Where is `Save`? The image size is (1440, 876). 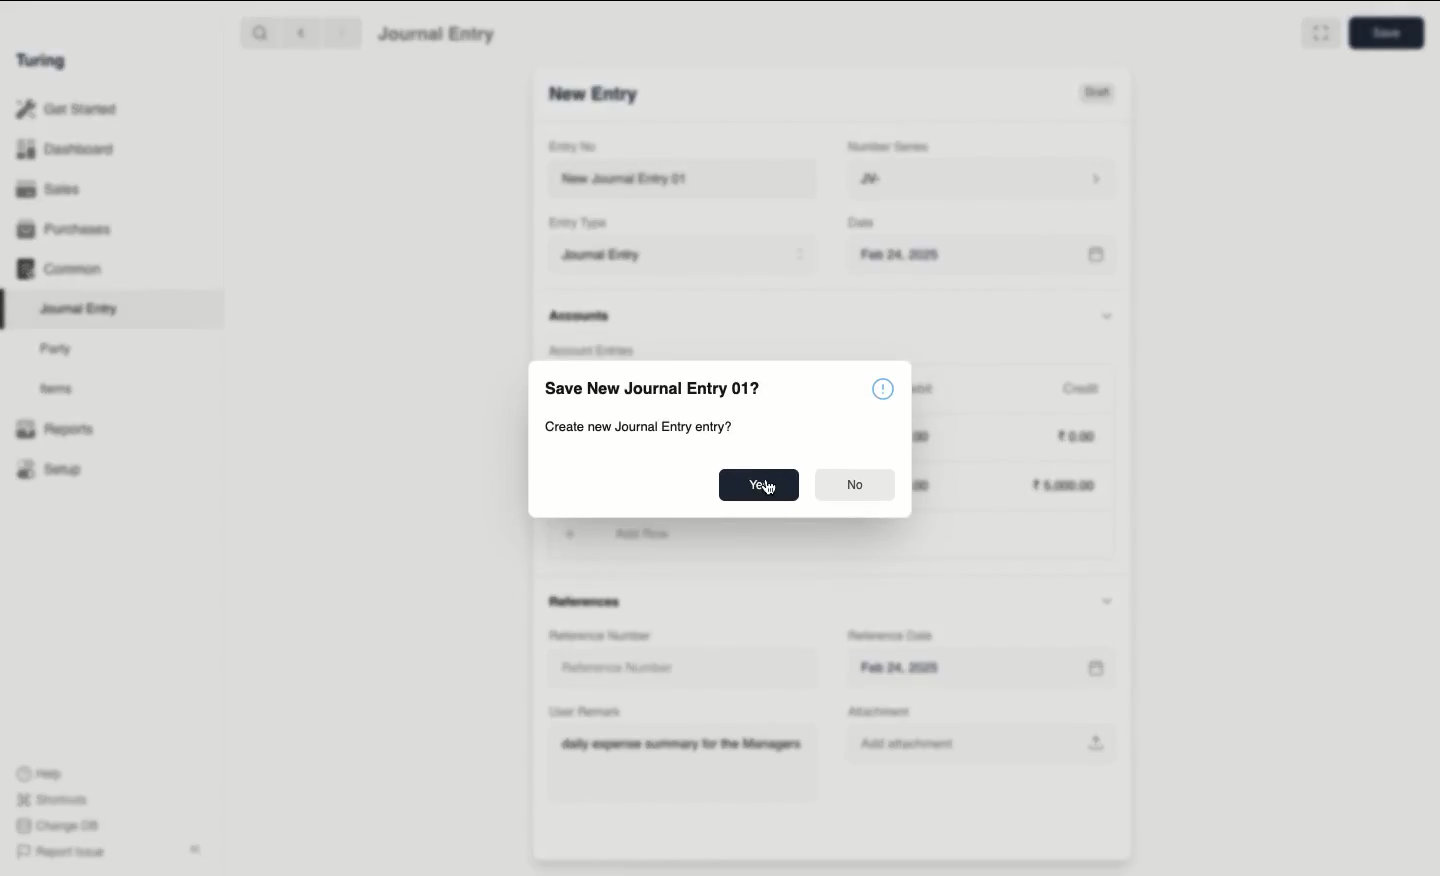
Save is located at coordinates (1387, 33).